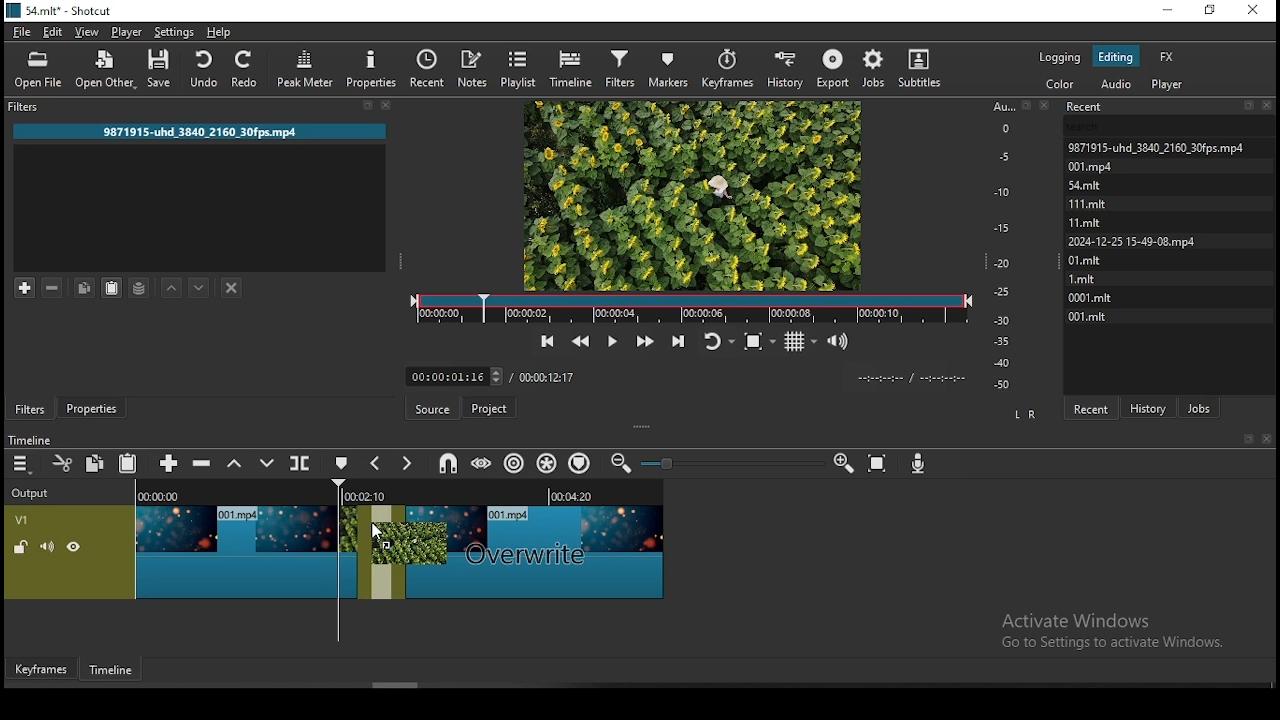 The image size is (1280, 720). I want to click on Recent, so click(1171, 107).